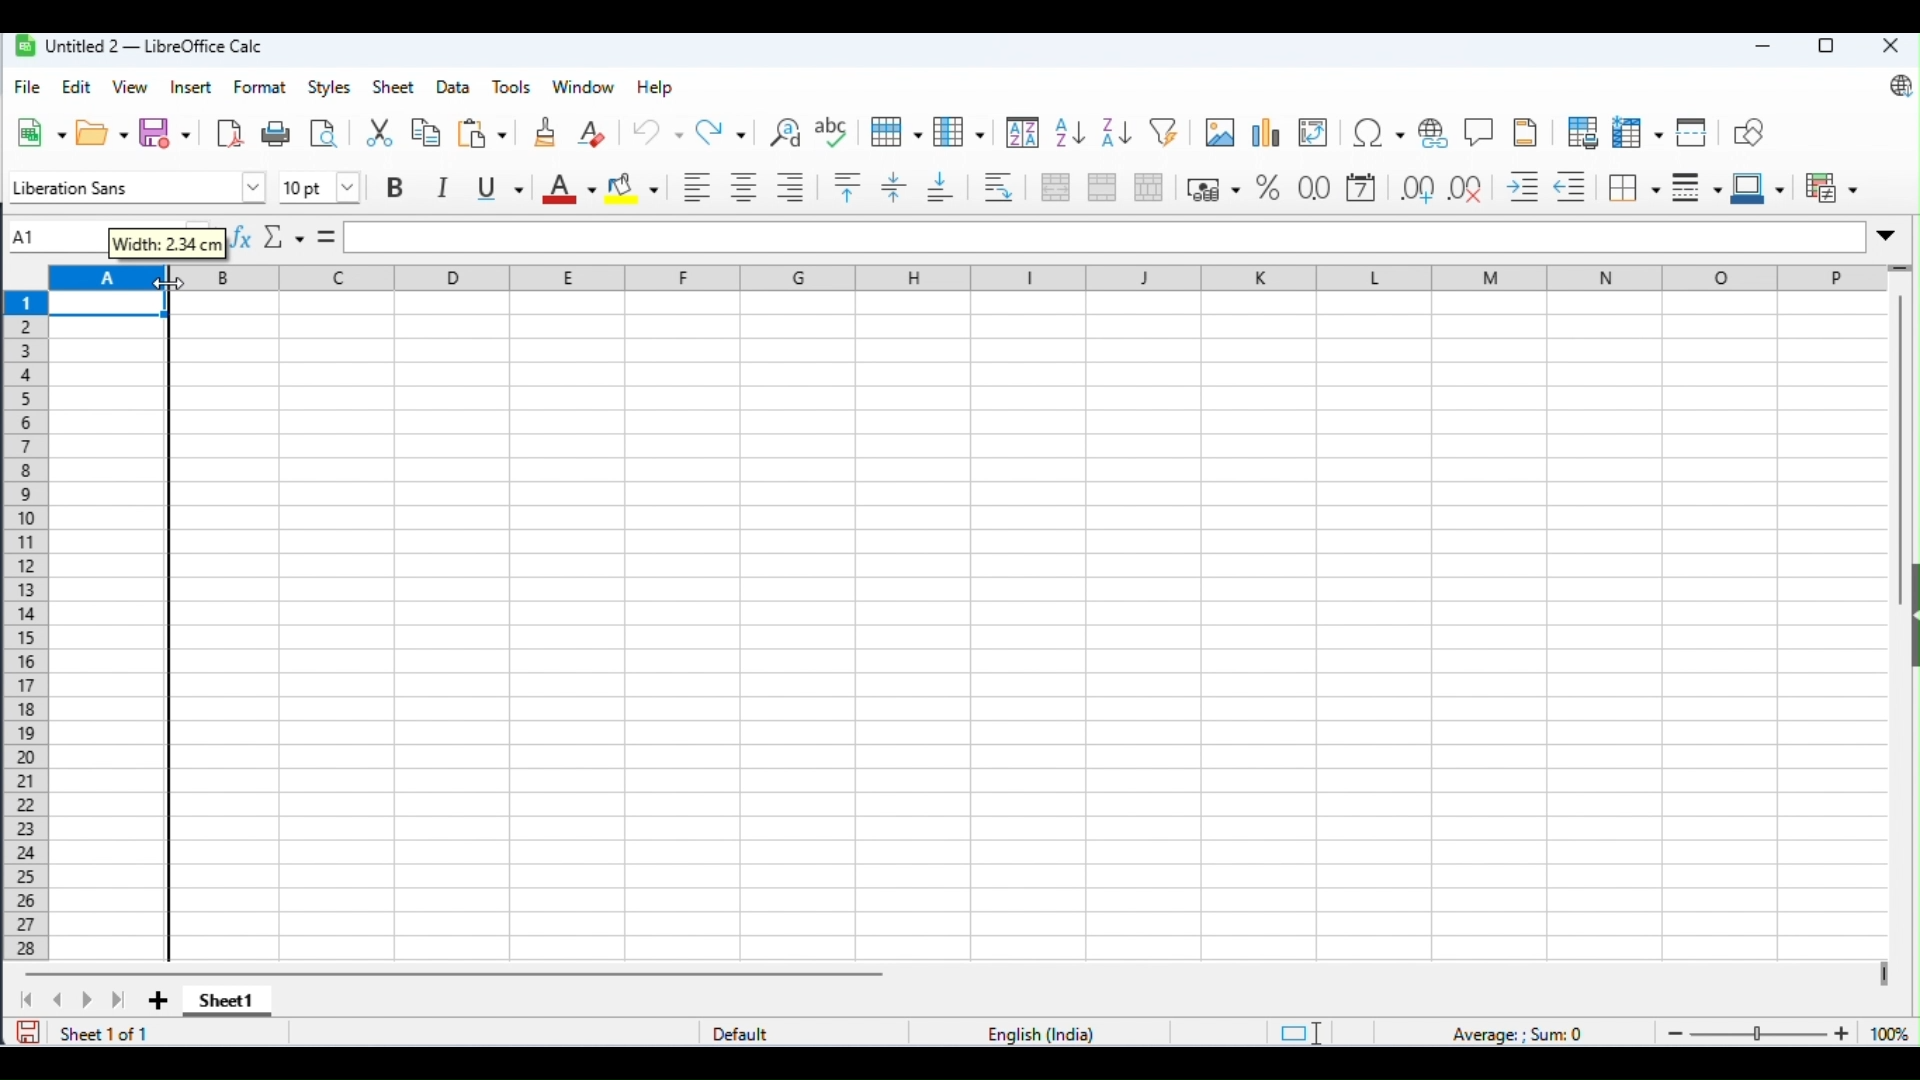 The height and width of the screenshot is (1080, 1920). What do you see at coordinates (744, 186) in the screenshot?
I see `align center` at bounding box center [744, 186].